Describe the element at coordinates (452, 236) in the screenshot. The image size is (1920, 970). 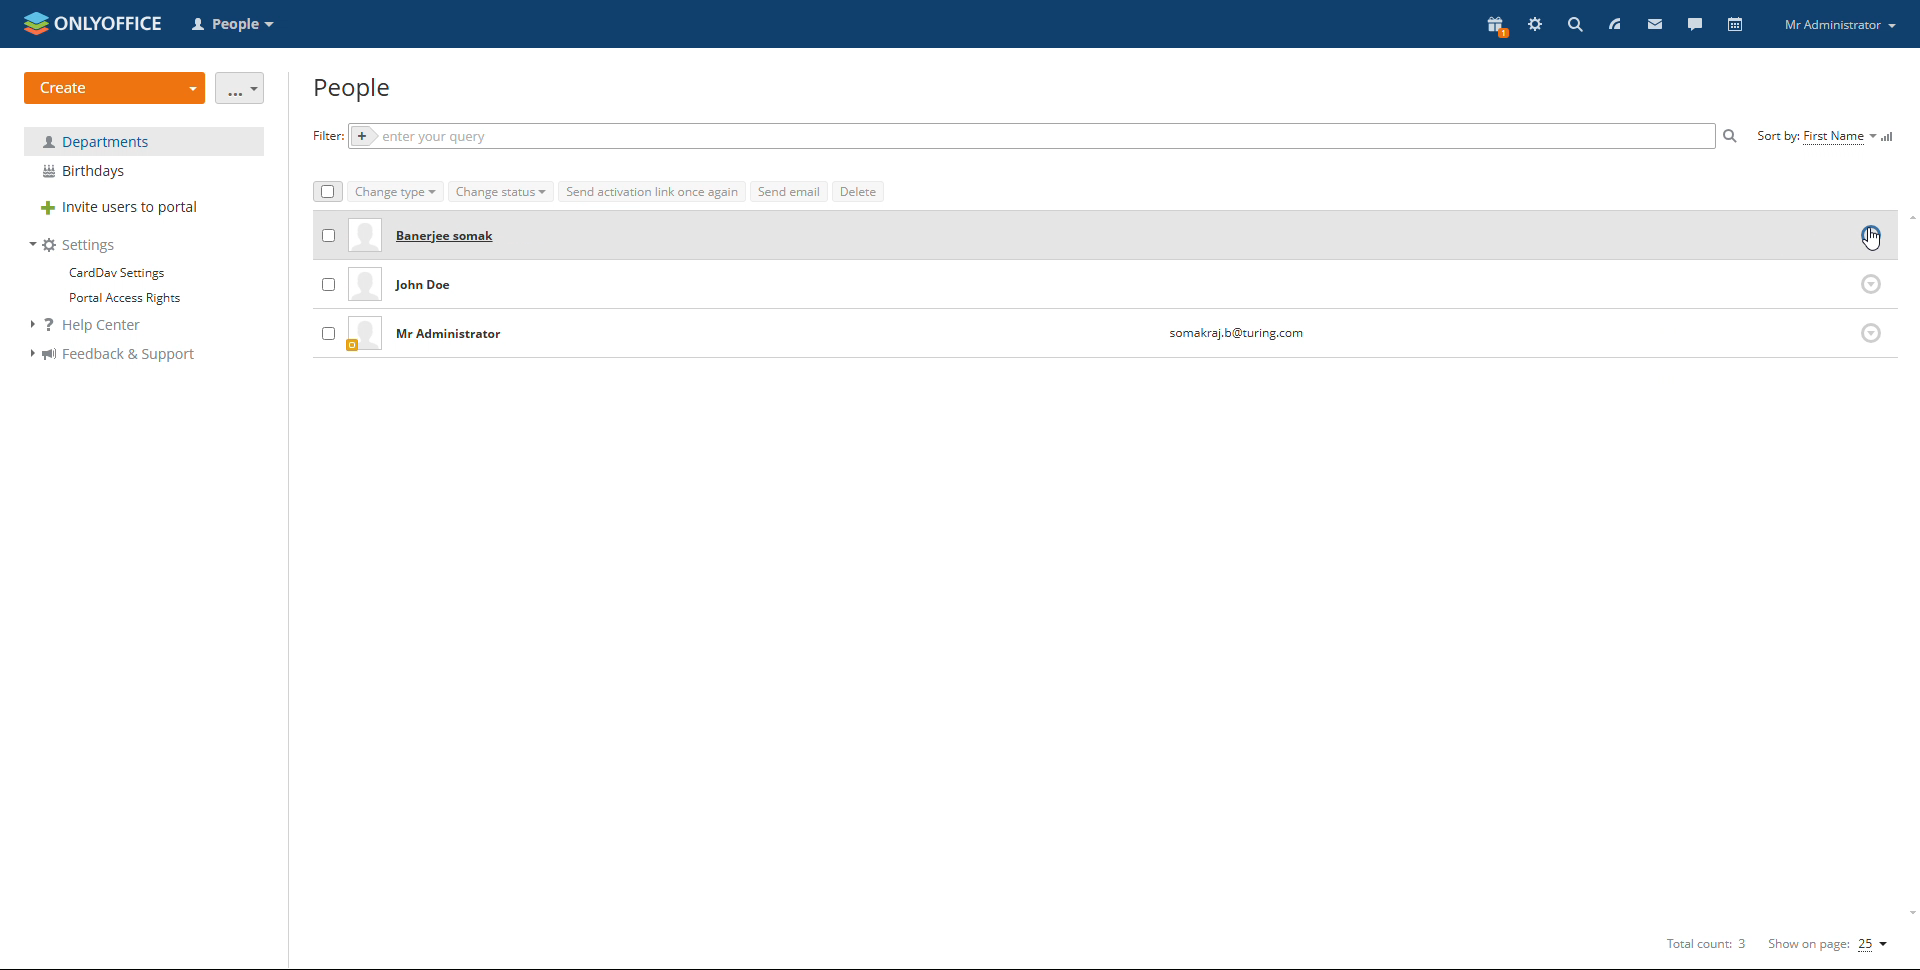
I see `Banerje somak` at that location.